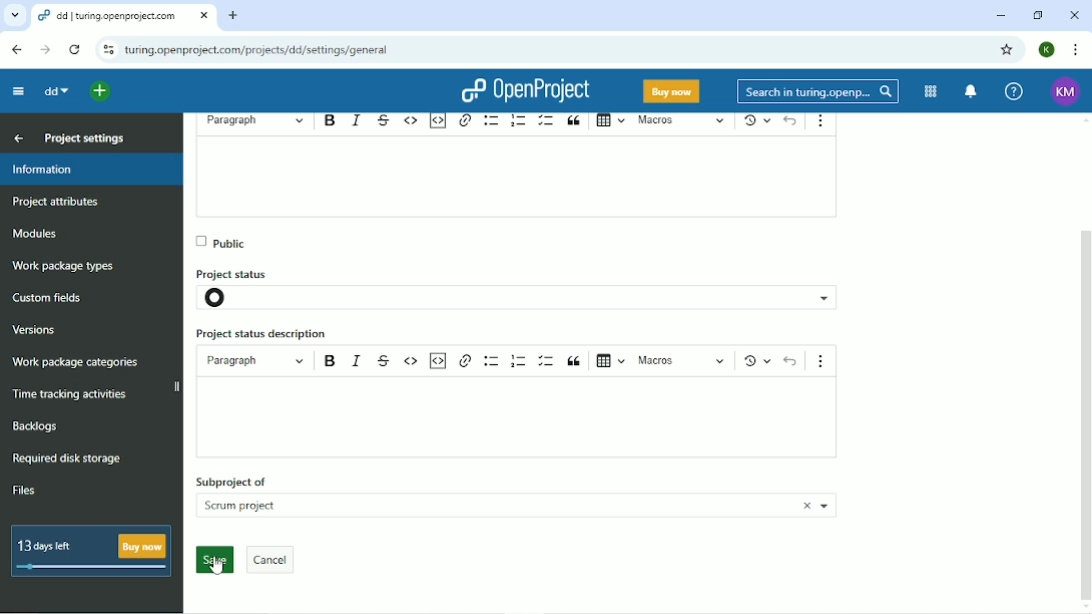 The image size is (1092, 614). What do you see at coordinates (255, 360) in the screenshot?
I see `paragraph` at bounding box center [255, 360].